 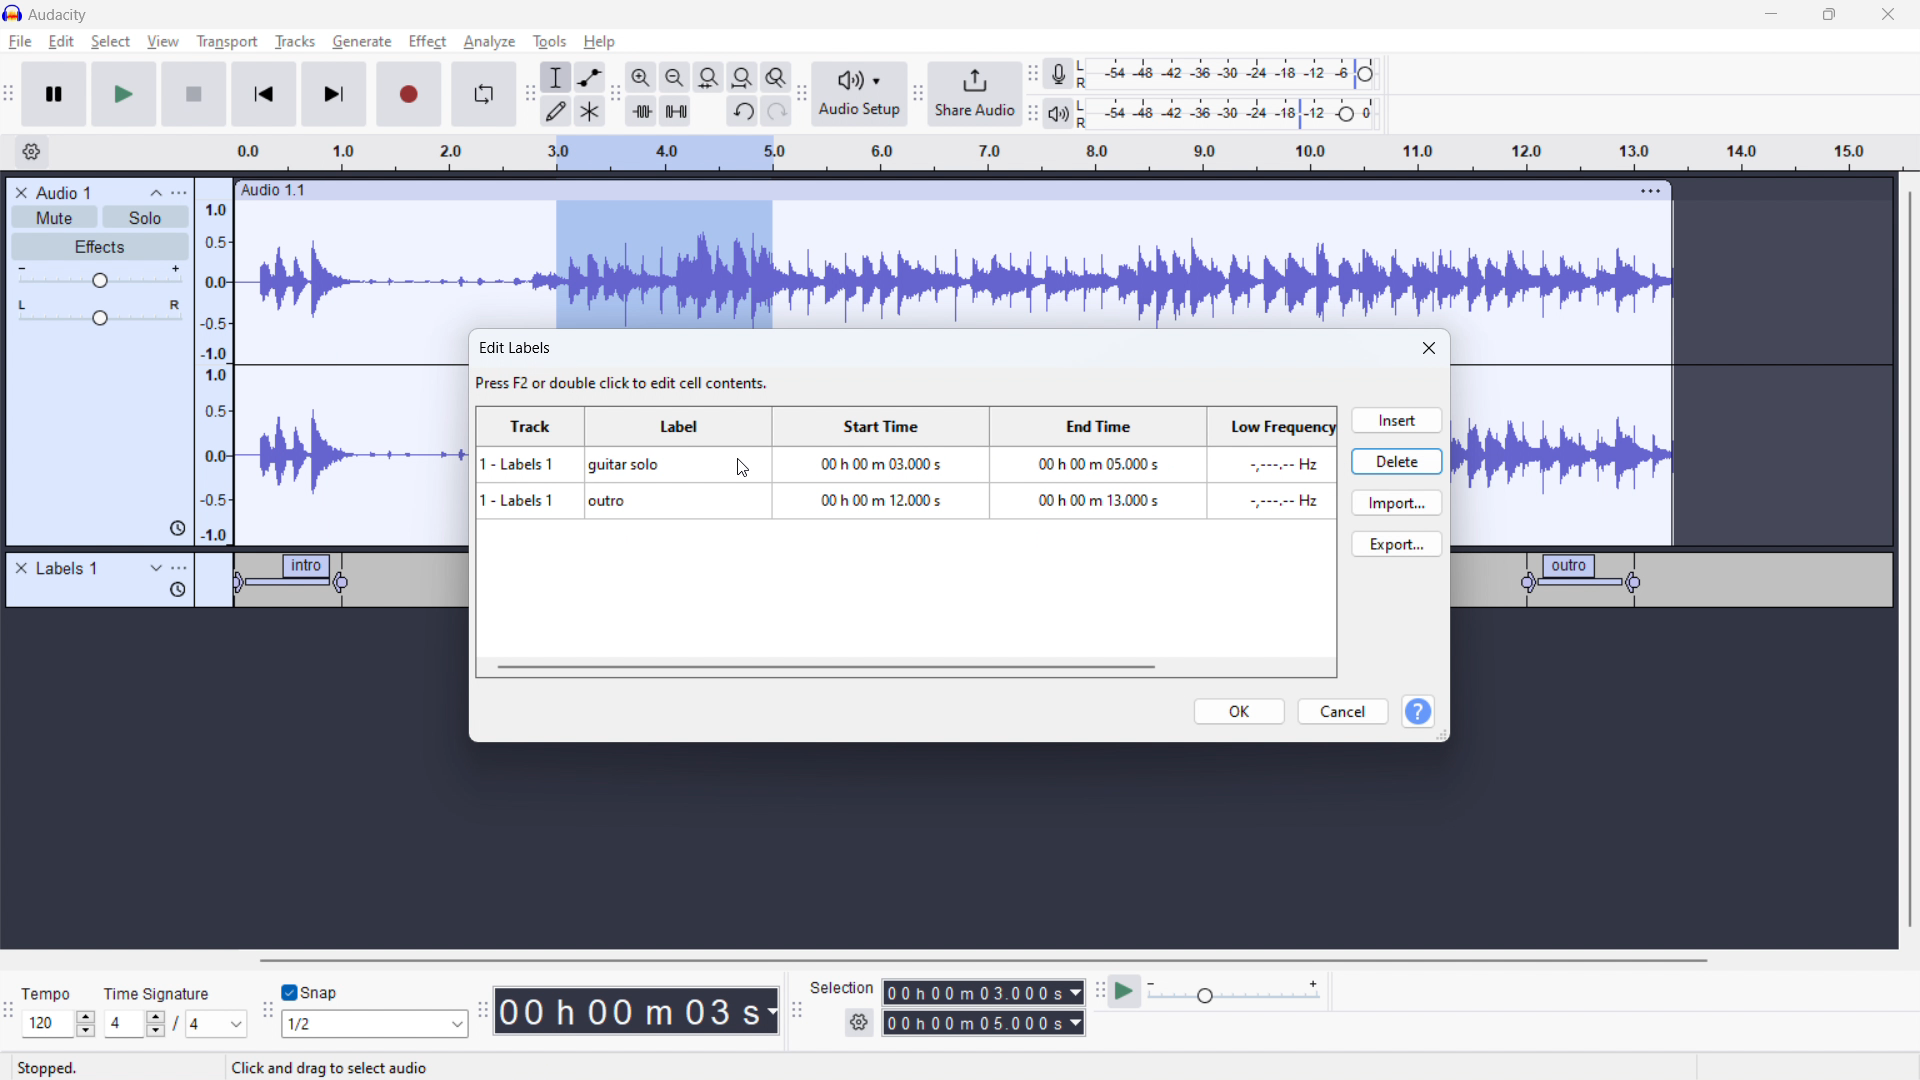 What do you see at coordinates (984, 991) in the screenshot?
I see `selection start time` at bounding box center [984, 991].